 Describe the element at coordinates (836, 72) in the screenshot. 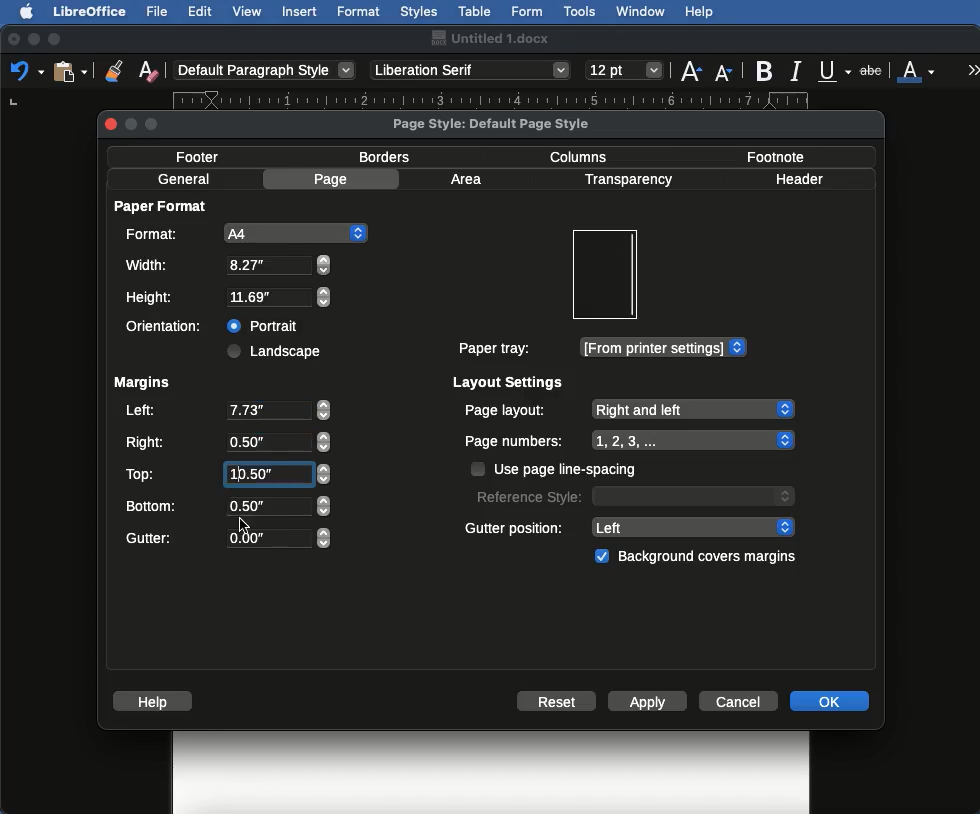

I see `Underline` at that location.